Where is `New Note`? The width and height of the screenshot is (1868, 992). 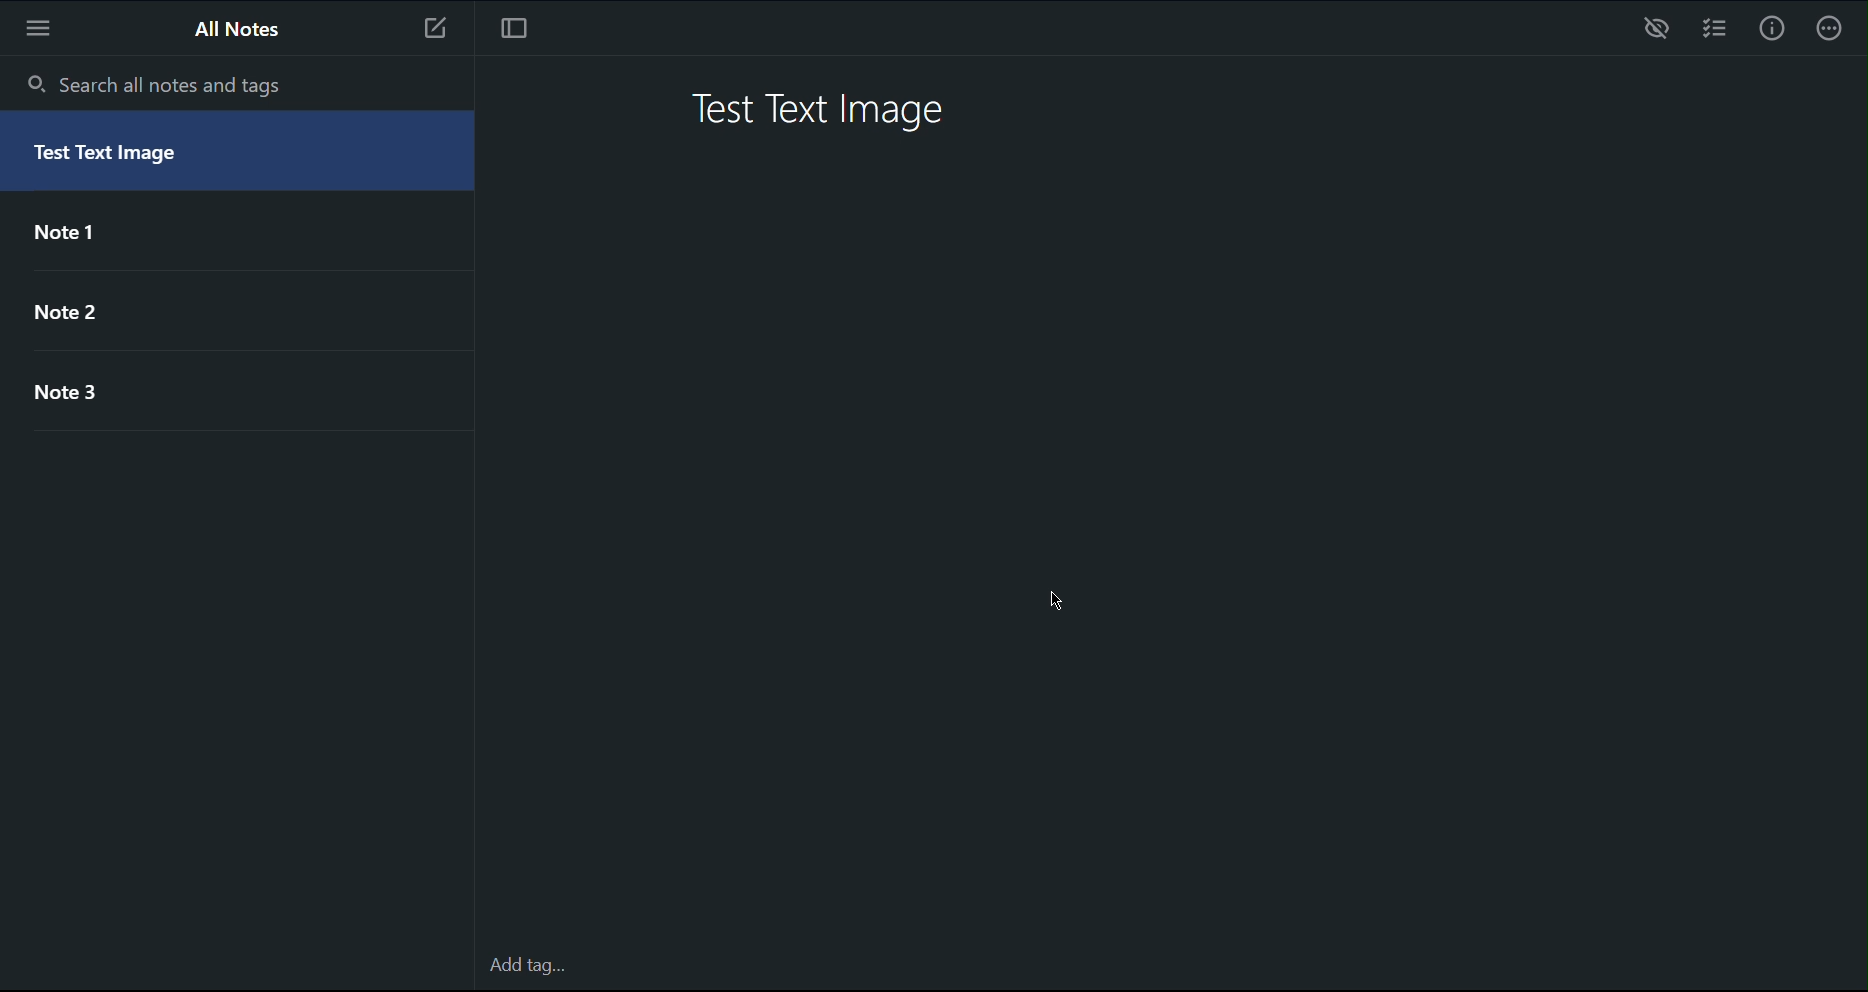
New Note is located at coordinates (435, 27).